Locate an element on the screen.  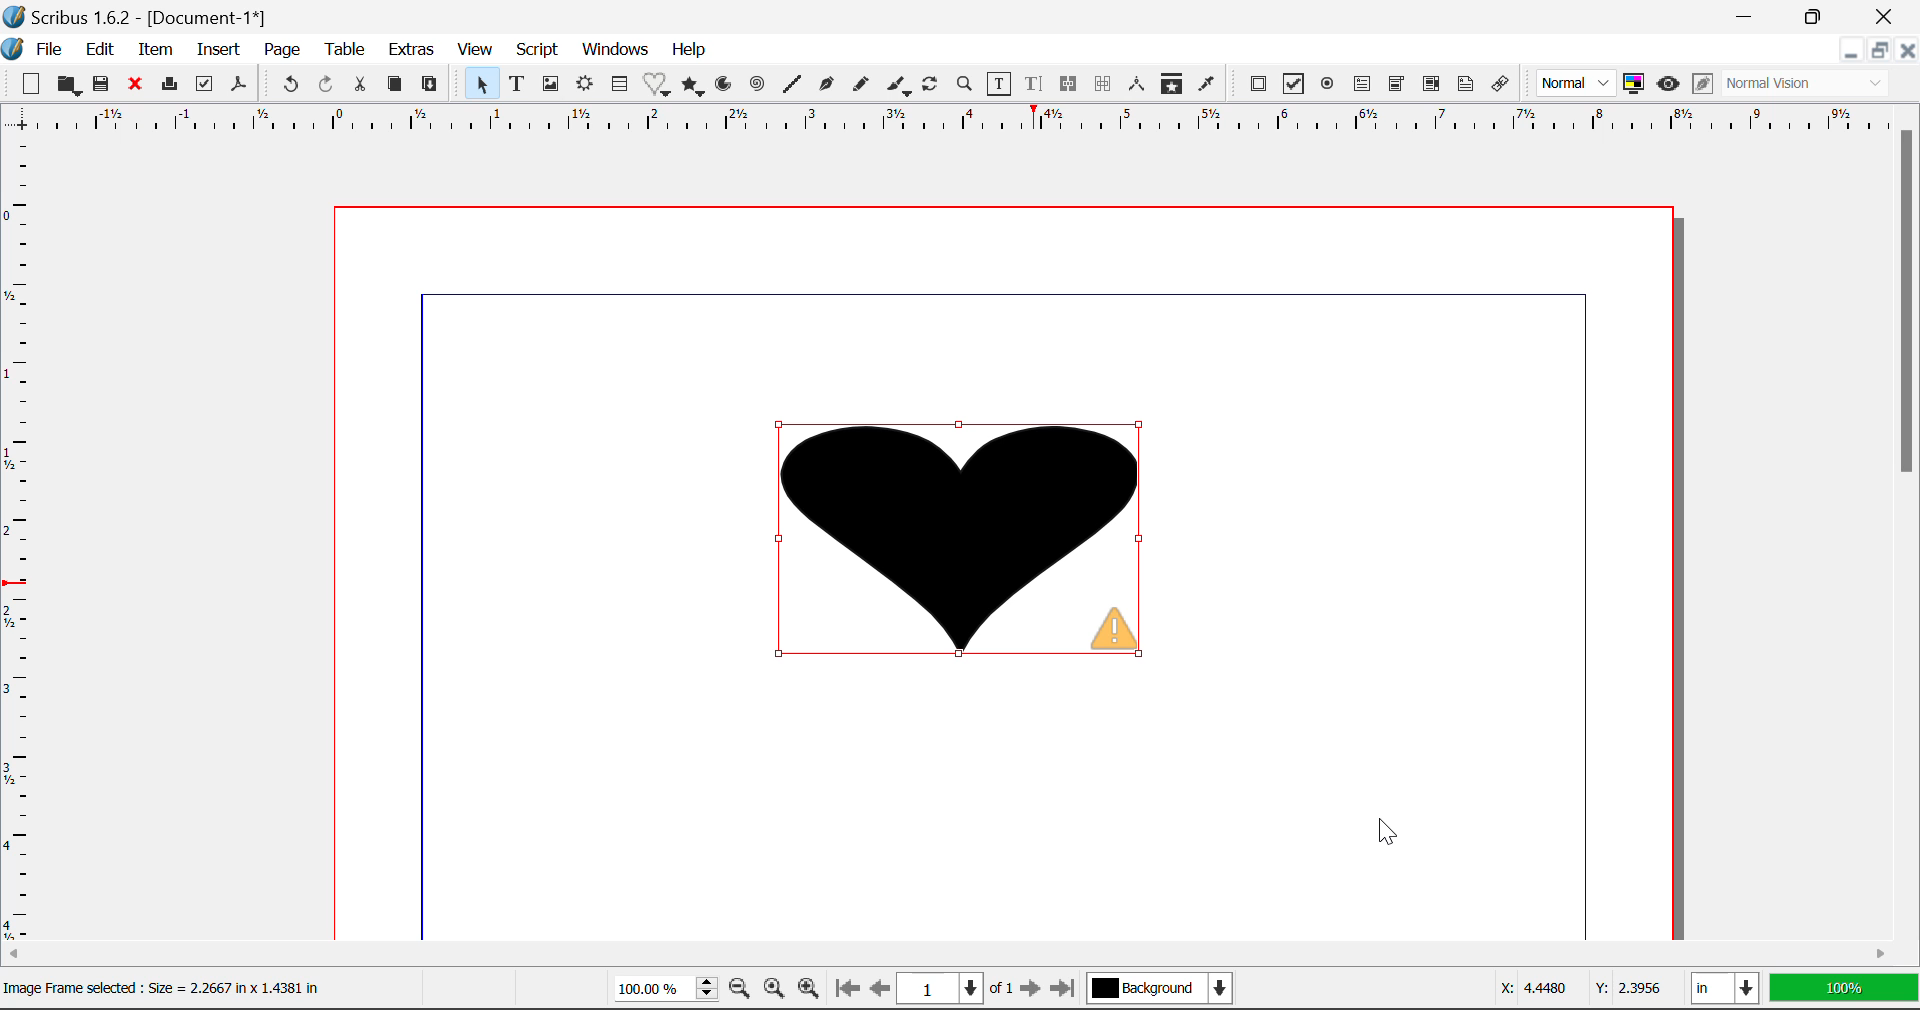
Zoom Out is located at coordinates (740, 990).